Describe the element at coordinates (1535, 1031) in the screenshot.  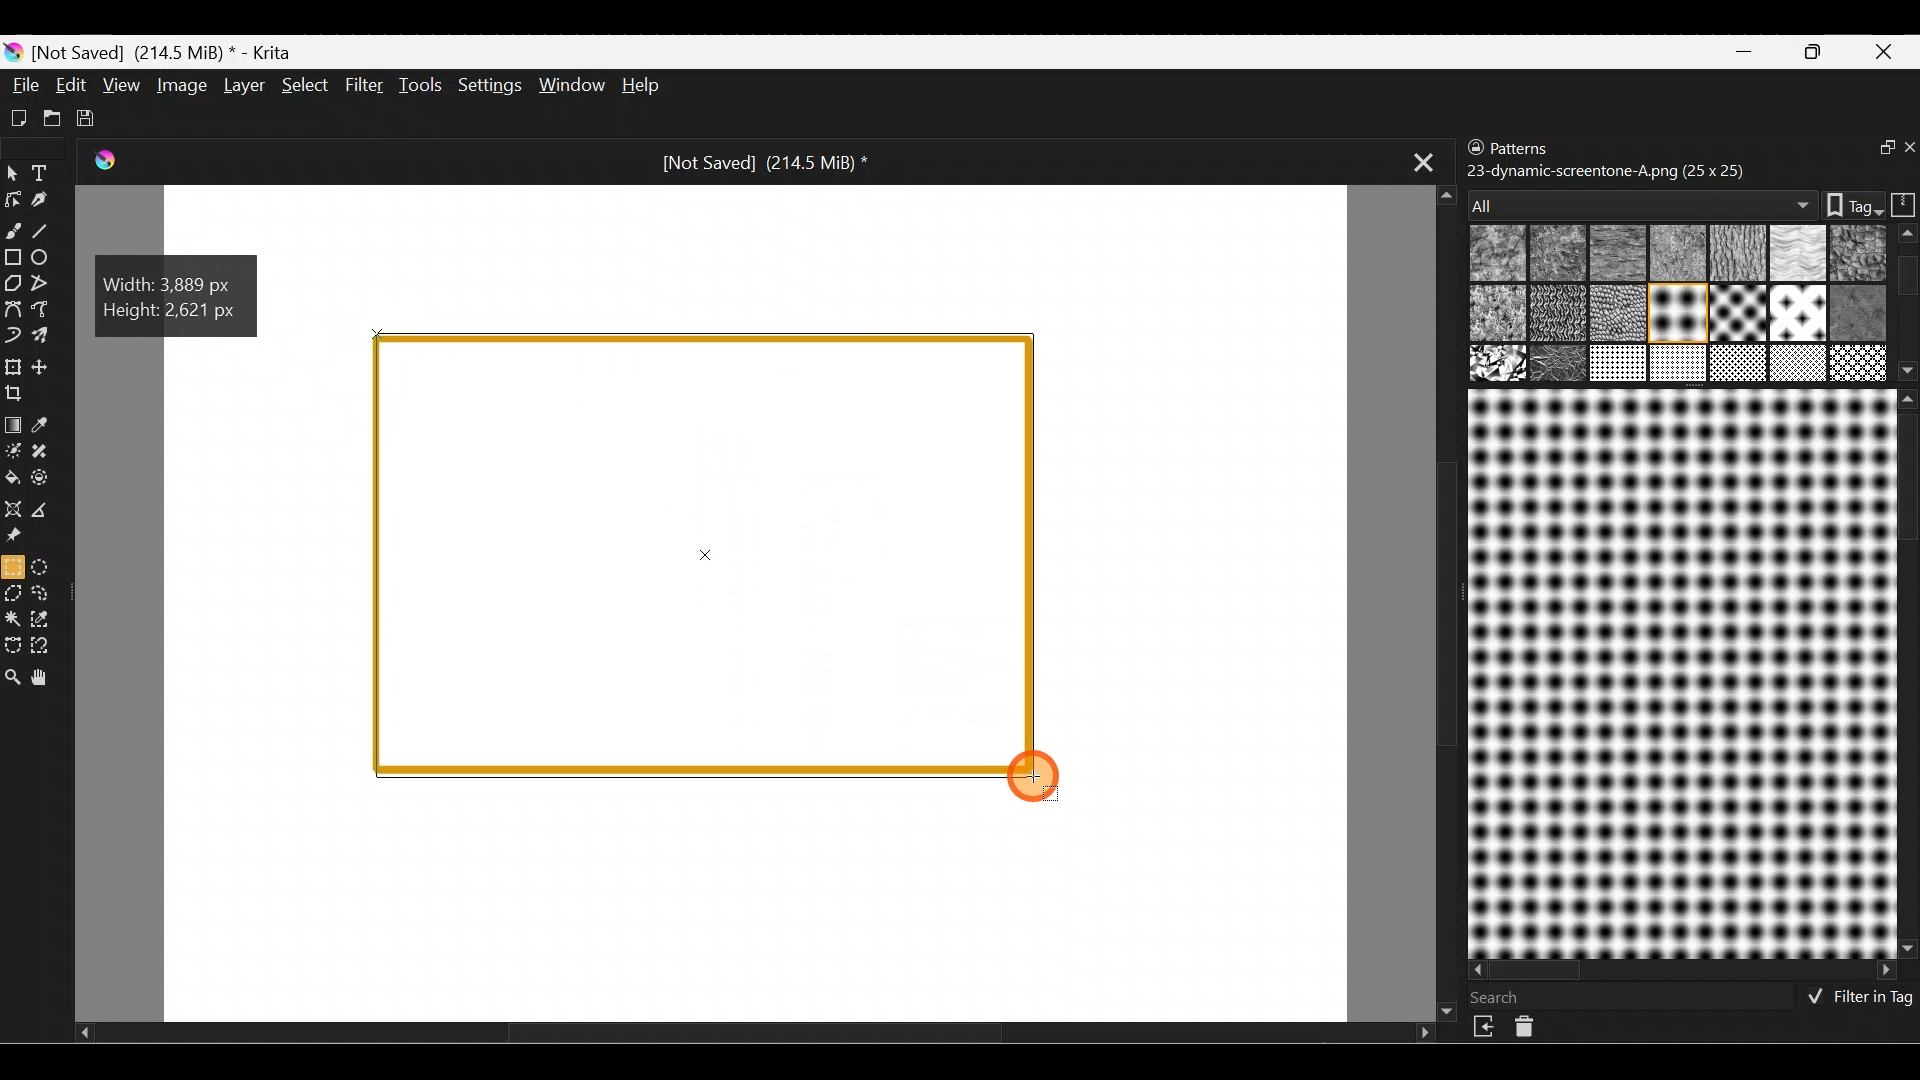
I see `Delete resource` at that location.